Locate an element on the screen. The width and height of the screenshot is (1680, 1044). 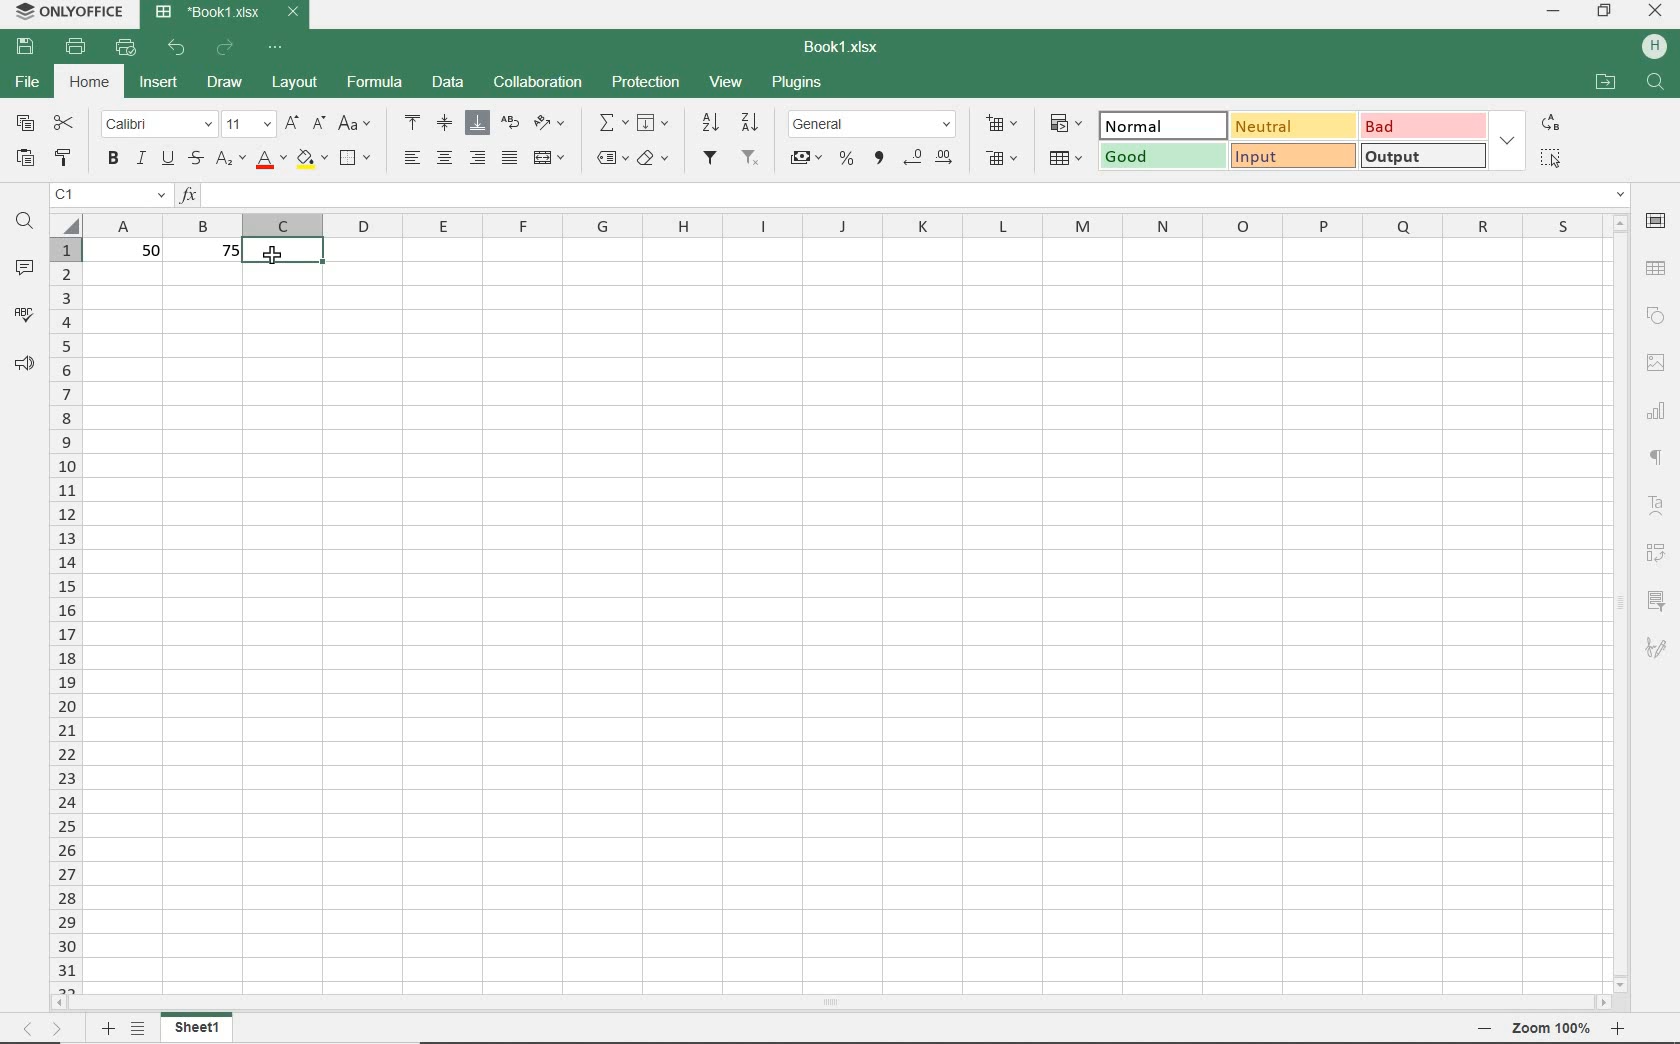
HP is located at coordinates (1654, 45).